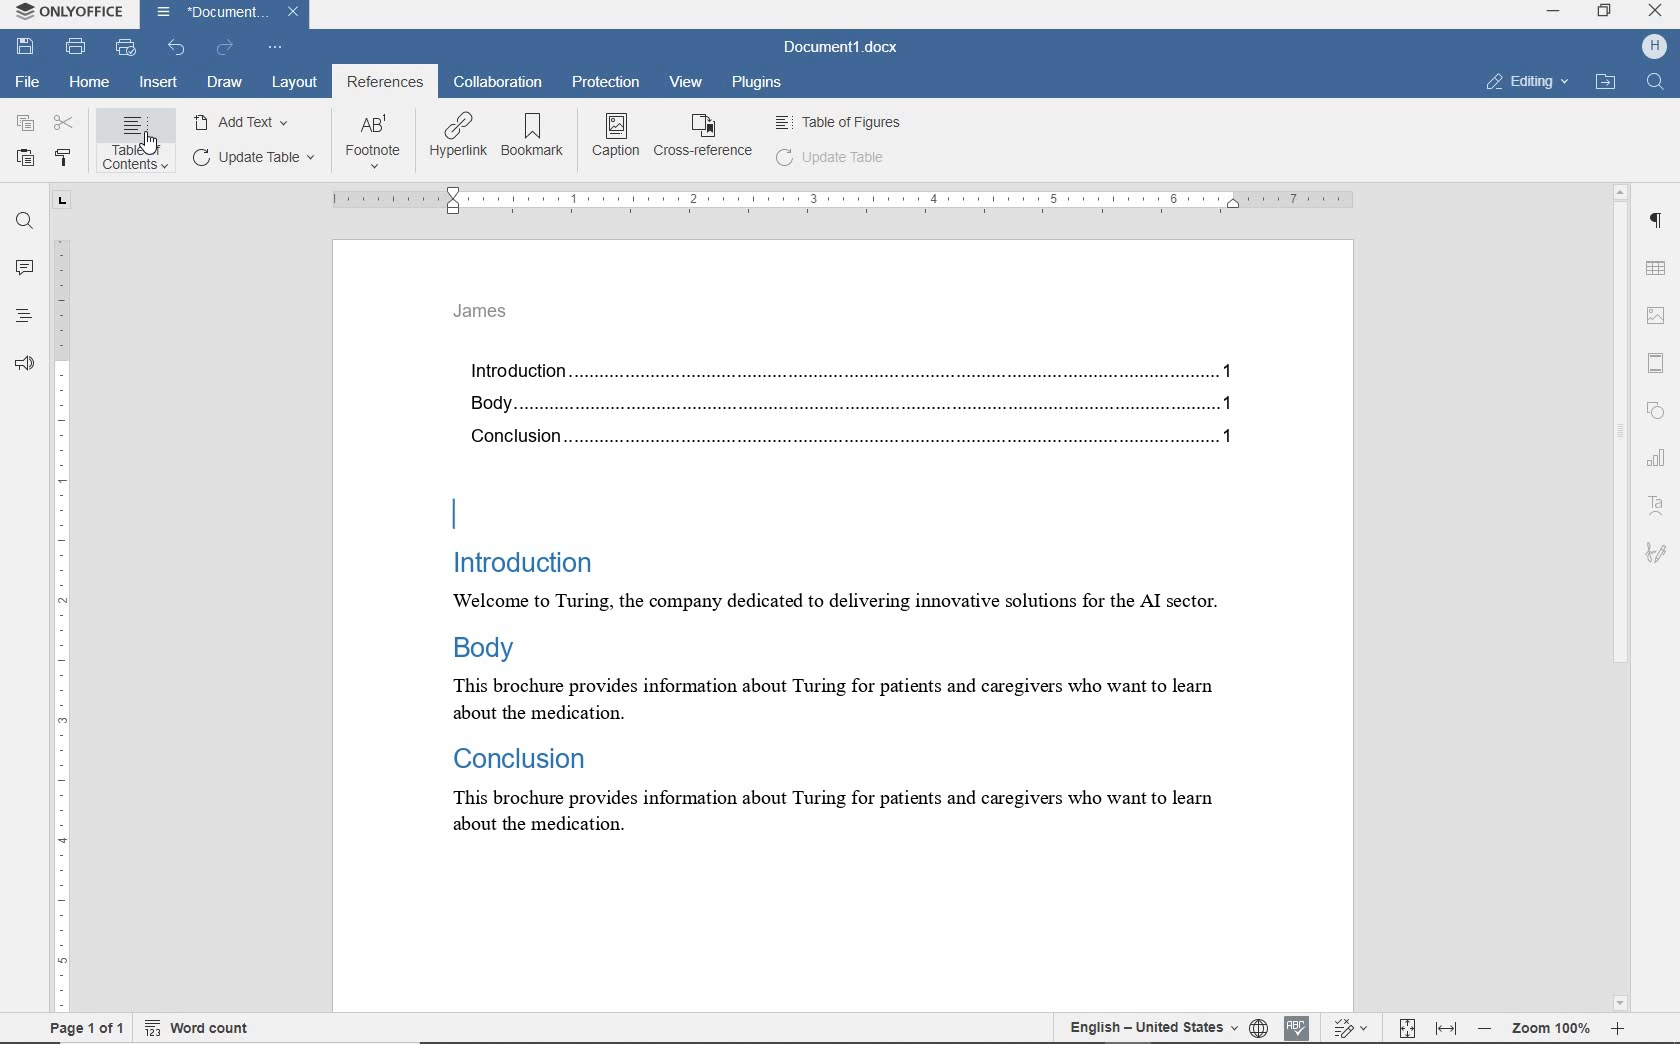  What do you see at coordinates (158, 82) in the screenshot?
I see `insert` at bounding box center [158, 82].